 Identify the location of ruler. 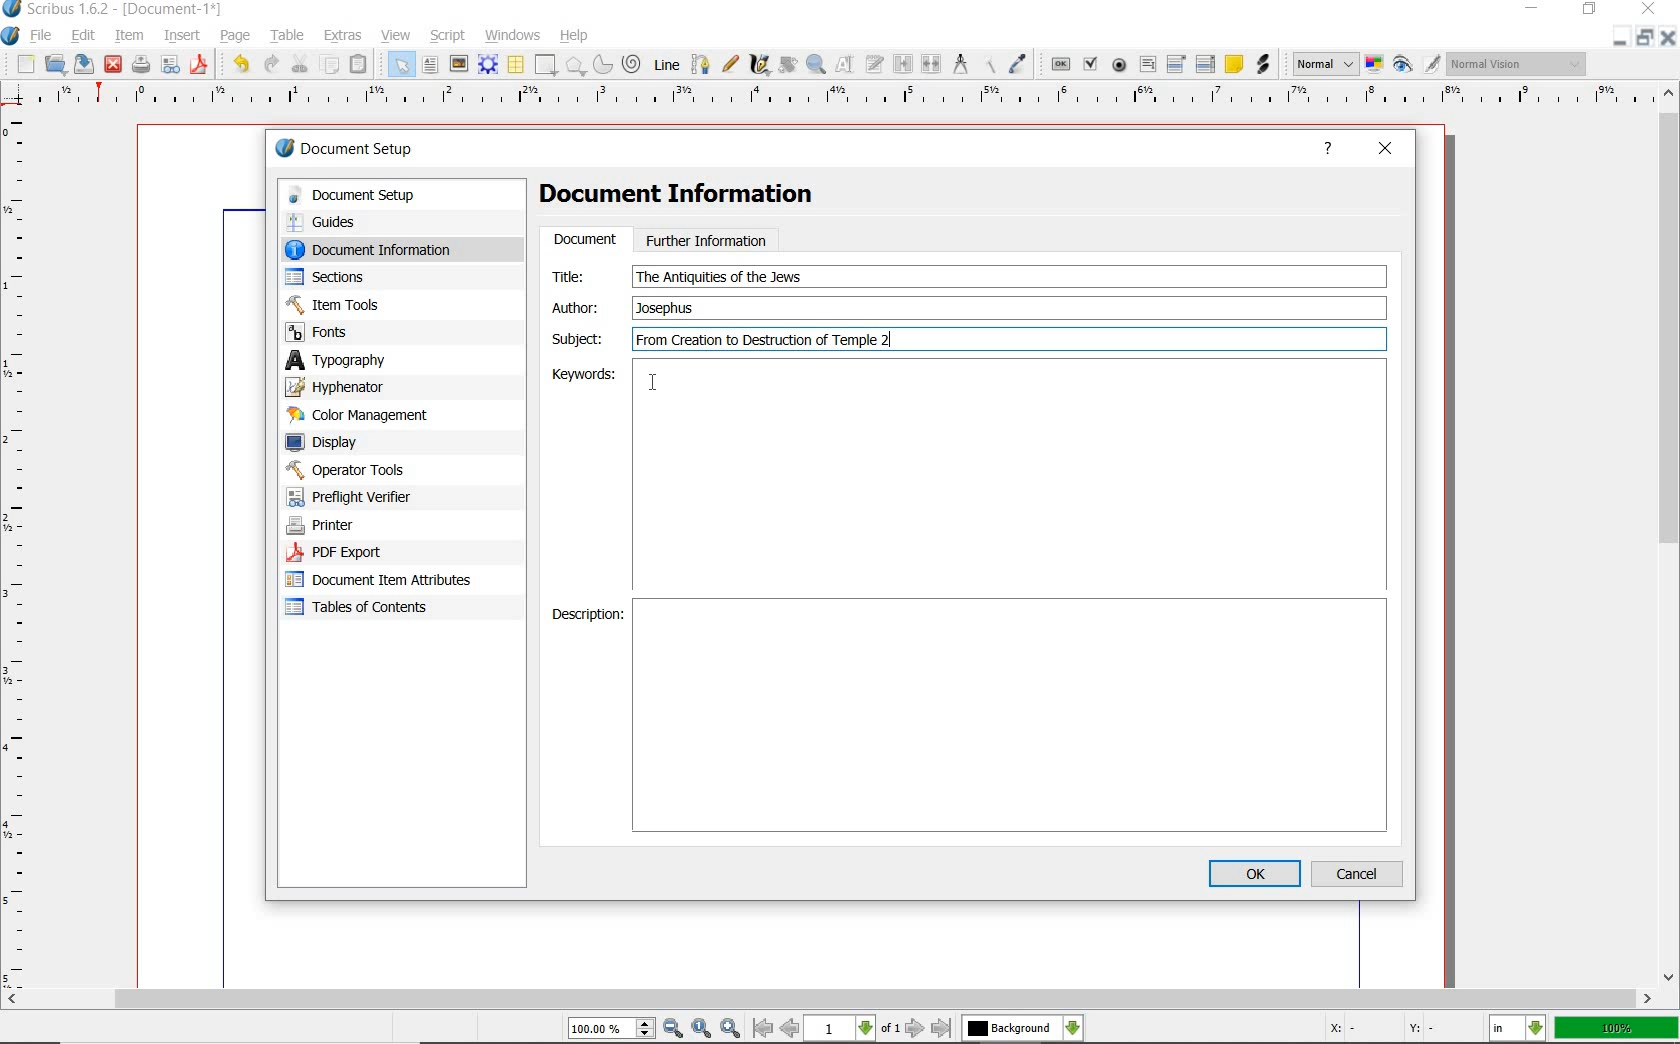
(848, 100).